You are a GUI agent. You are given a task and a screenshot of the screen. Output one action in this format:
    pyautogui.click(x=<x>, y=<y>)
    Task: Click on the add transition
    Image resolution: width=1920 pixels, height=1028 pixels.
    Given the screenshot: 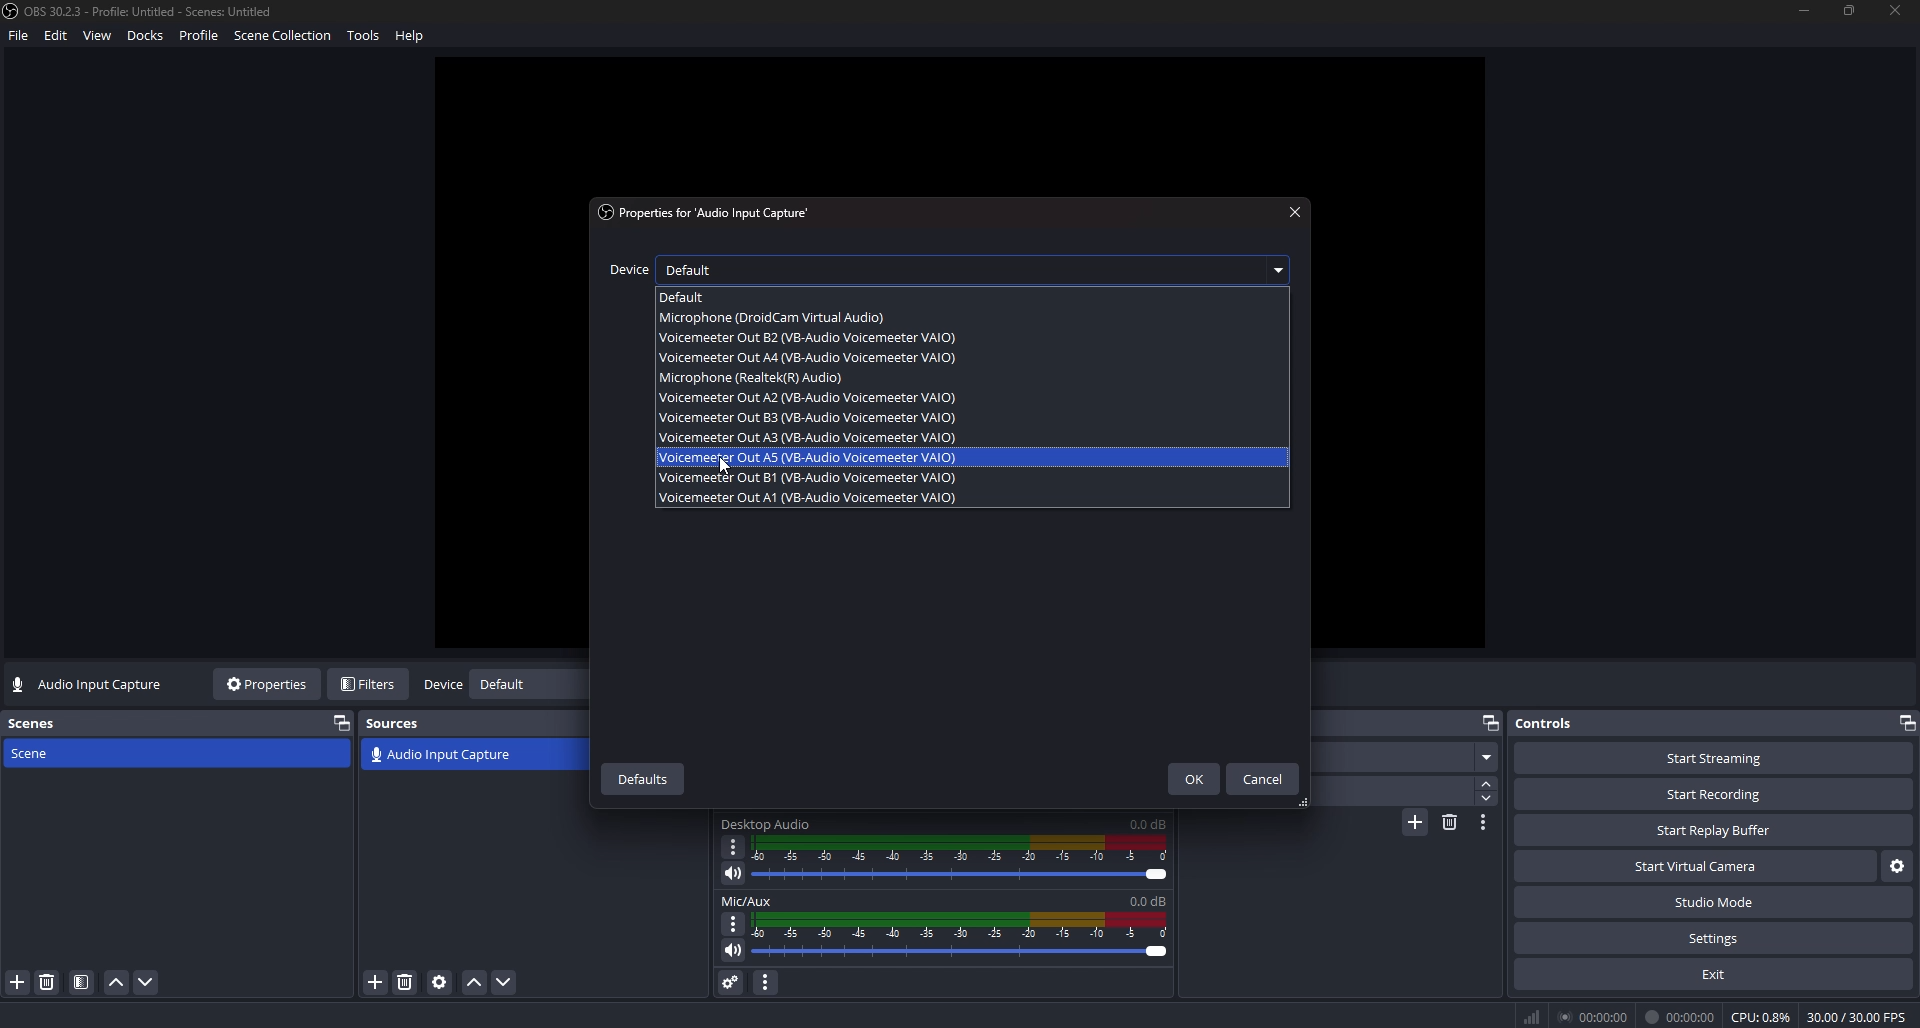 What is the action you would take?
    pyautogui.click(x=1415, y=825)
    